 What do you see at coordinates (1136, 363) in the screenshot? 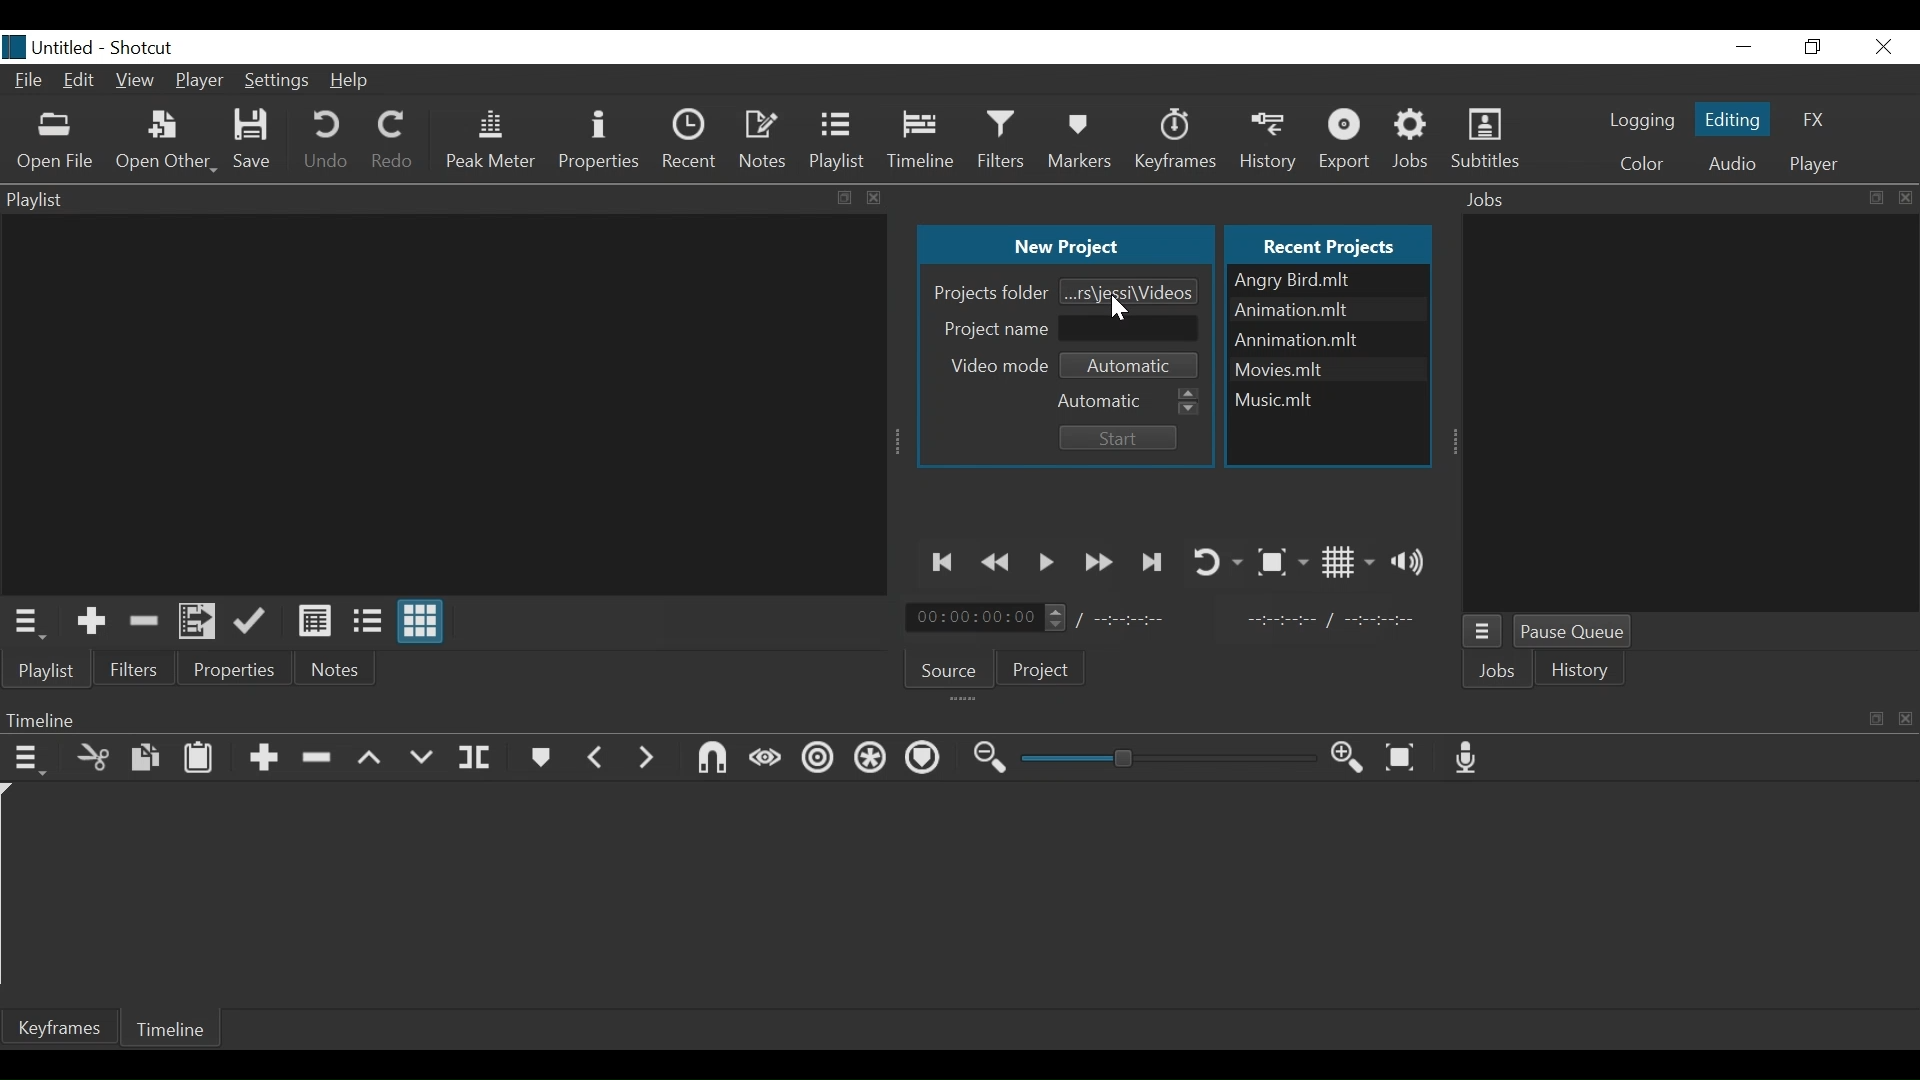
I see `Automatic` at bounding box center [1136, 363].